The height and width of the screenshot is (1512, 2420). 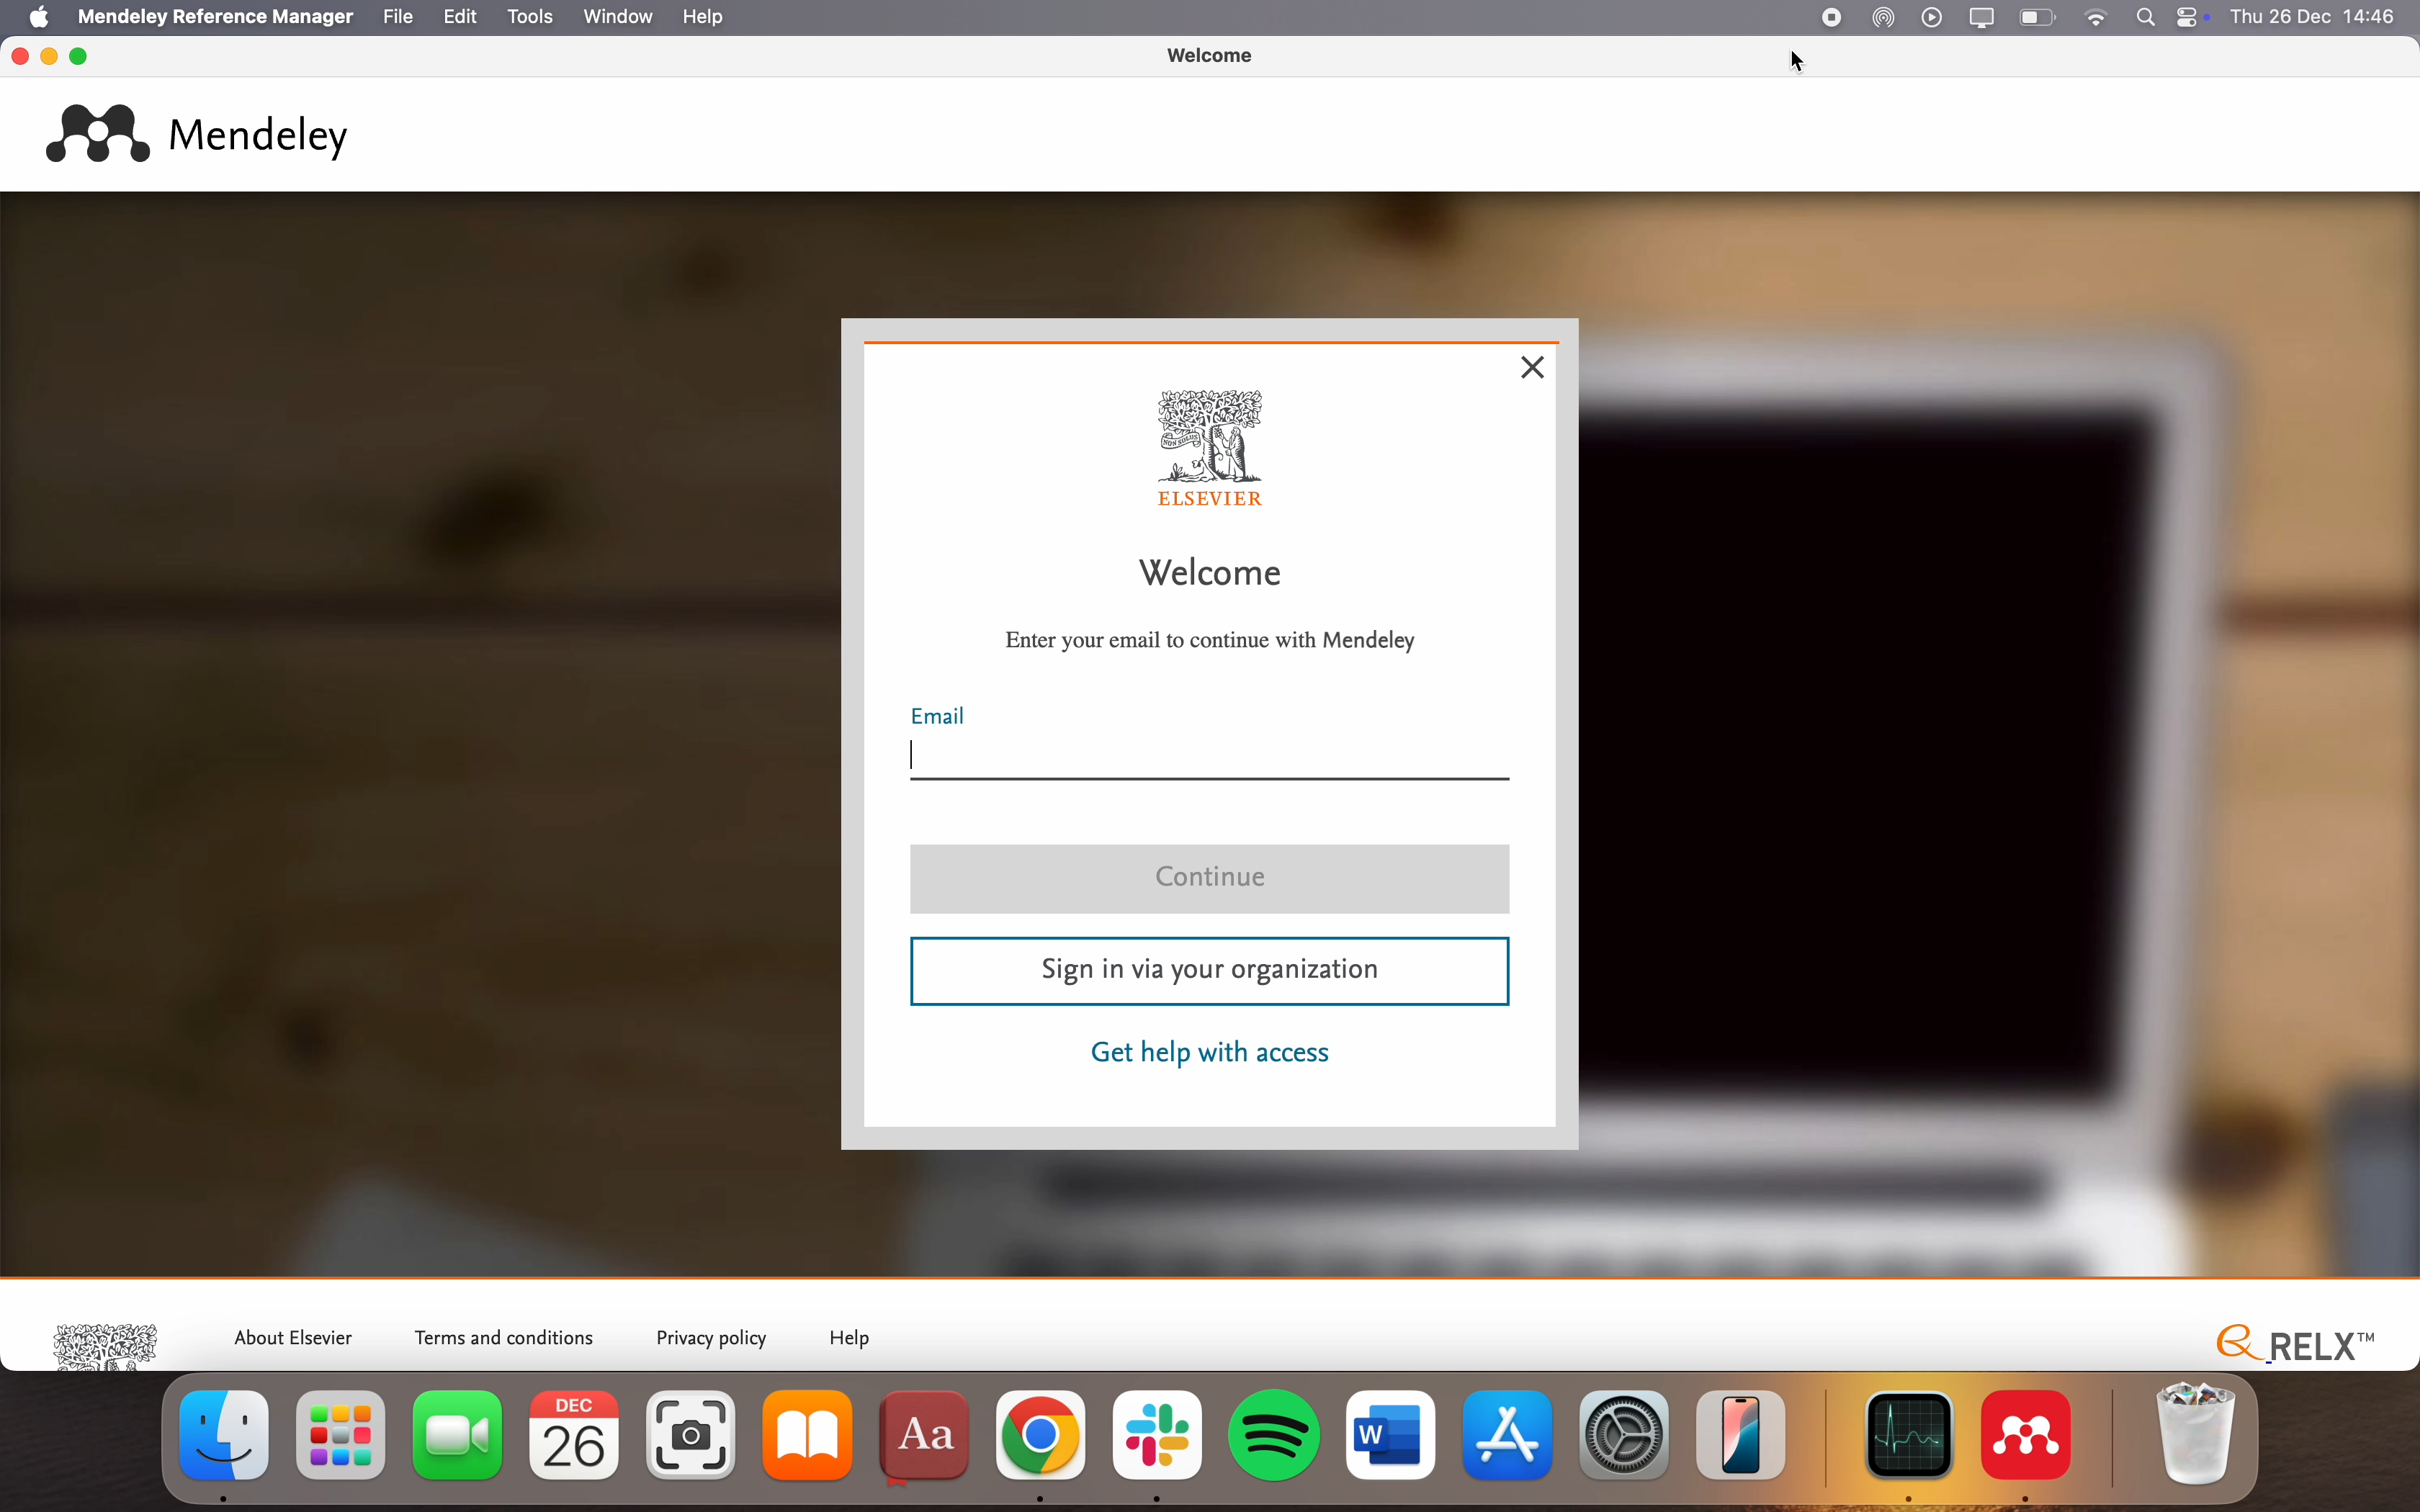 What do you see at coordinates (108, 1339) in the screenshot?
I see `elservier logo` at bounding box center [108, 1339].